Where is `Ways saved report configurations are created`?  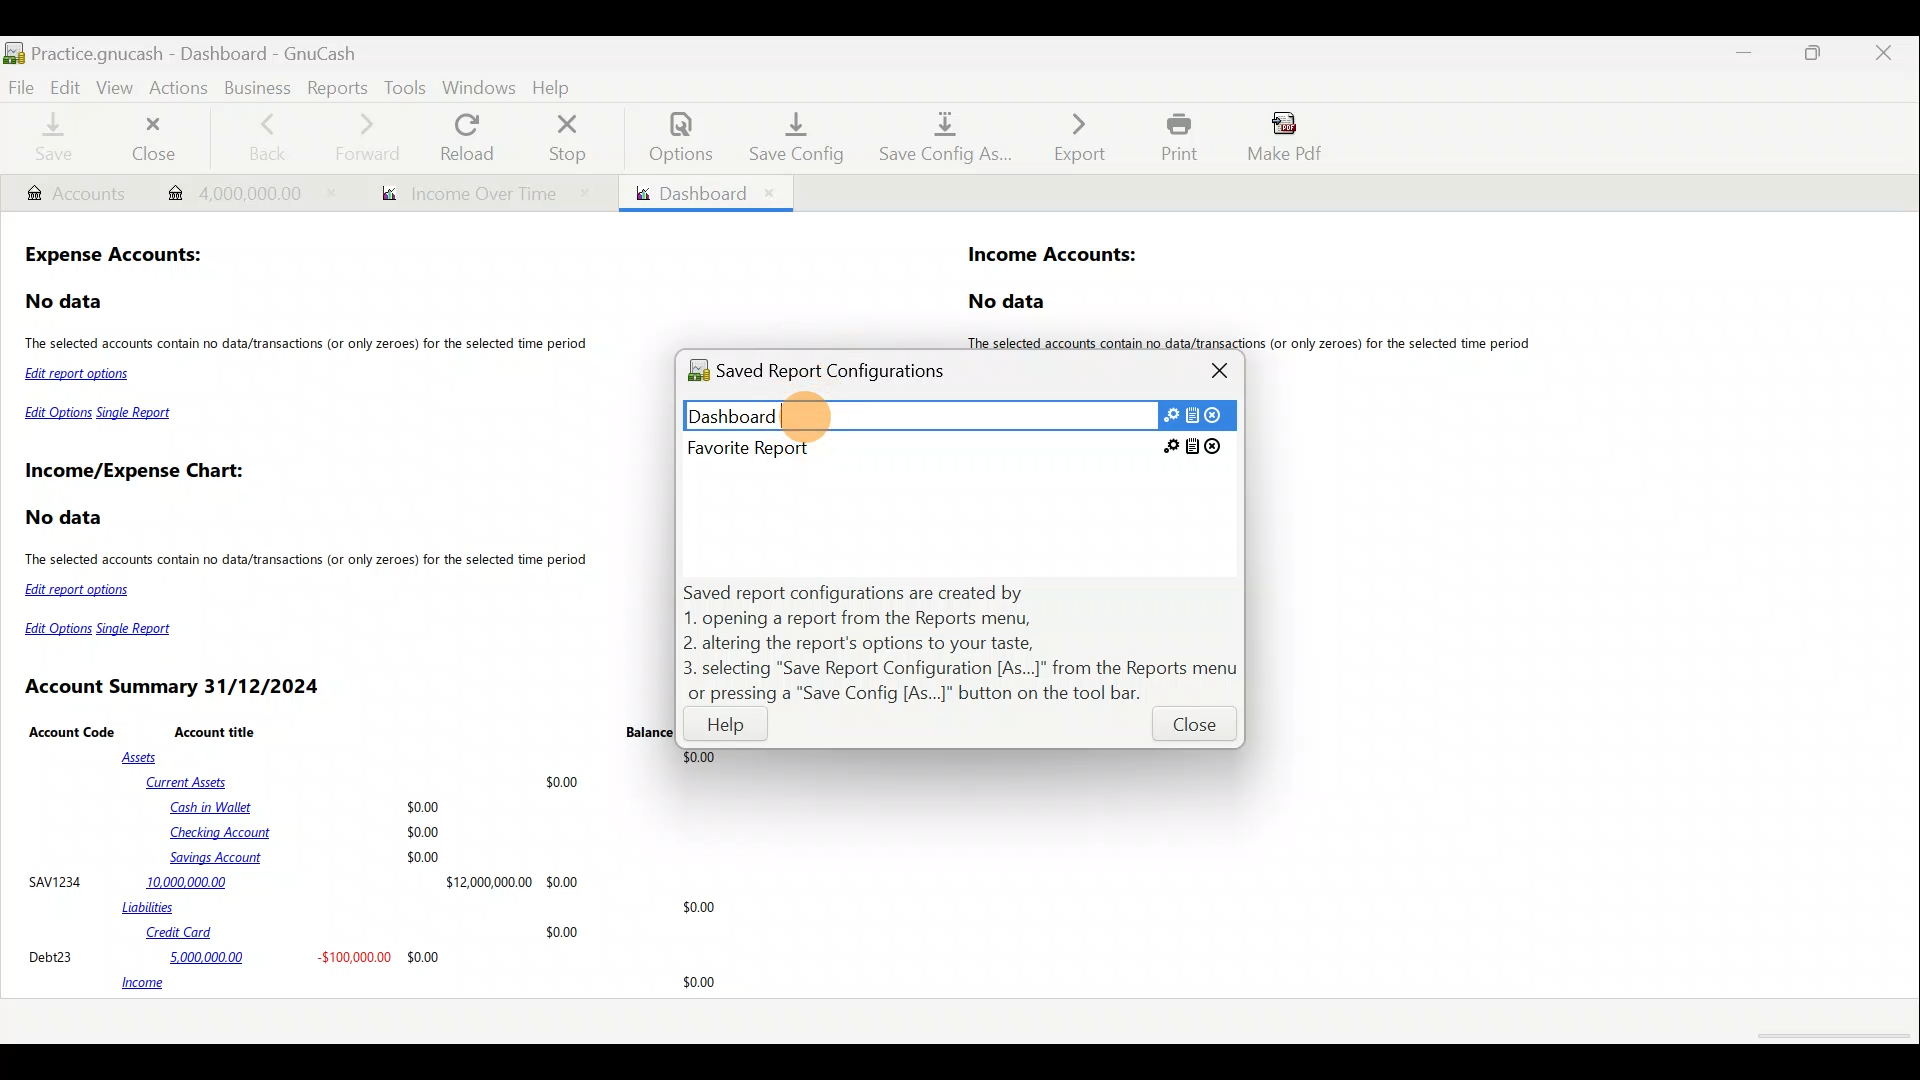
Ways saved report configurations are created is located at coordinates (962, 643).